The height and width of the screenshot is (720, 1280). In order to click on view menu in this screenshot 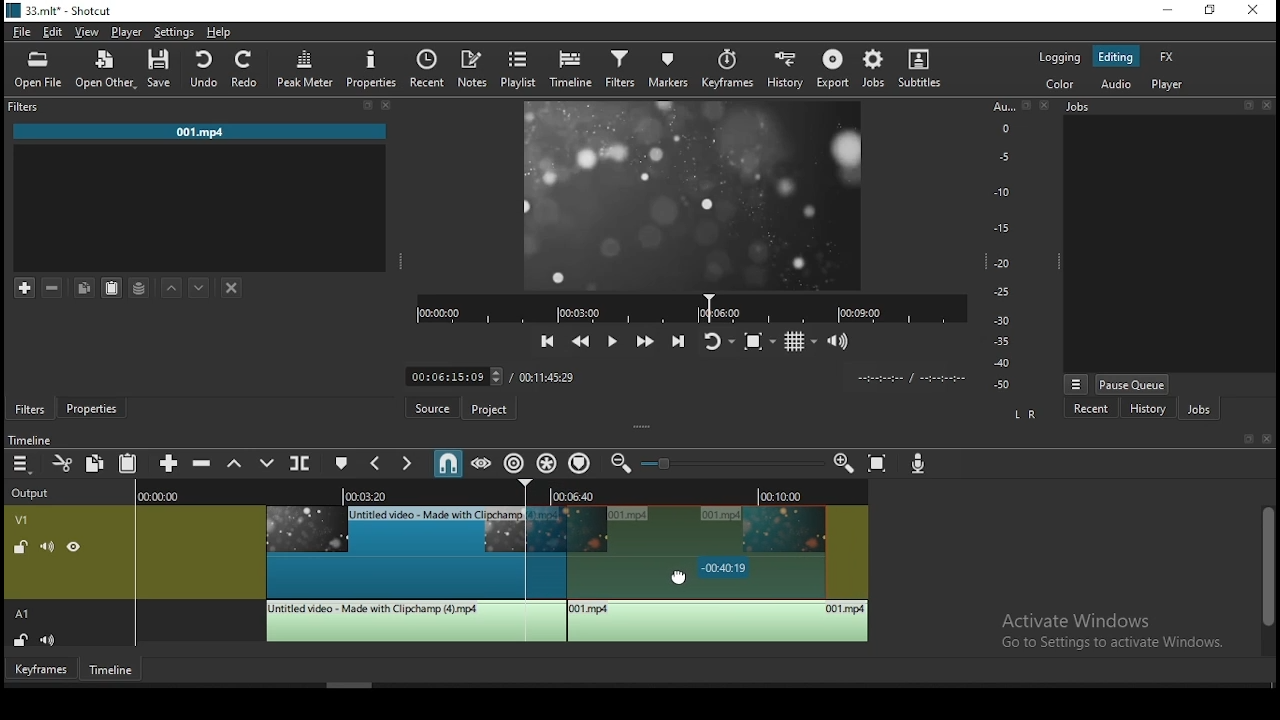, I will do `click(1076, 381)`.